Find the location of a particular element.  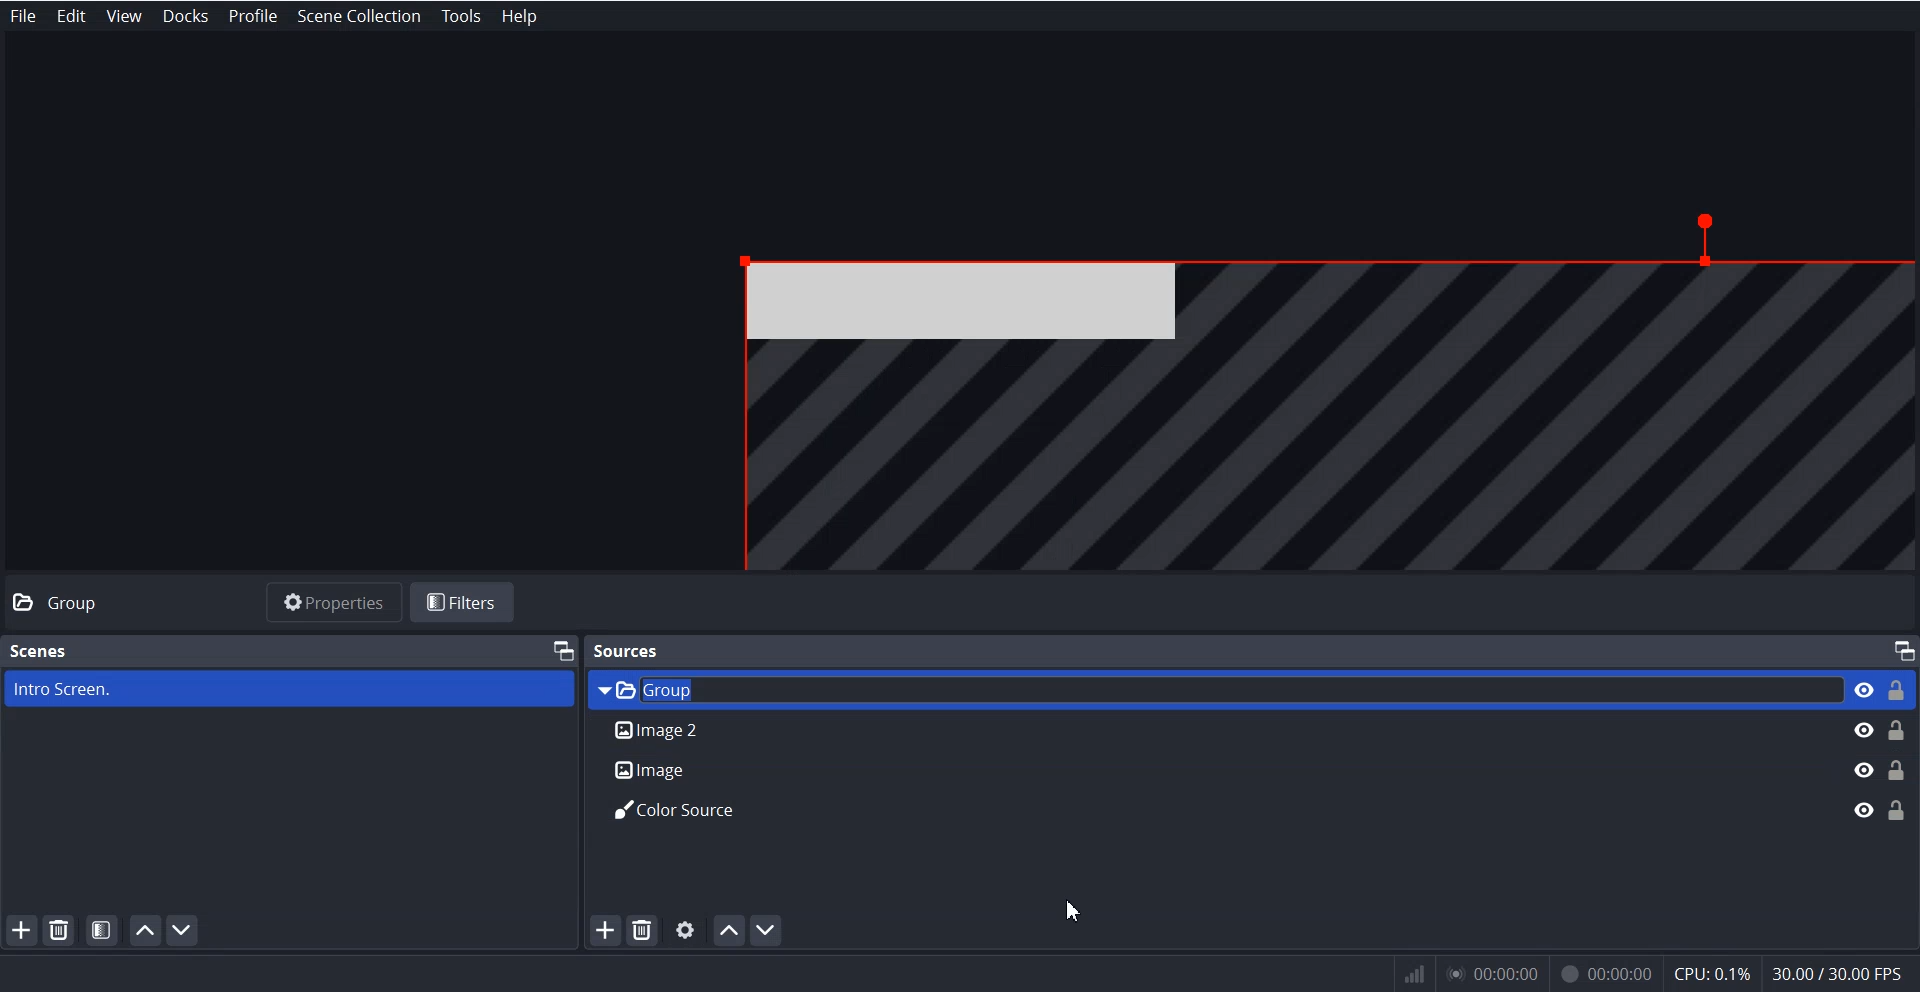

Group is located at coordinates (1209, 689).